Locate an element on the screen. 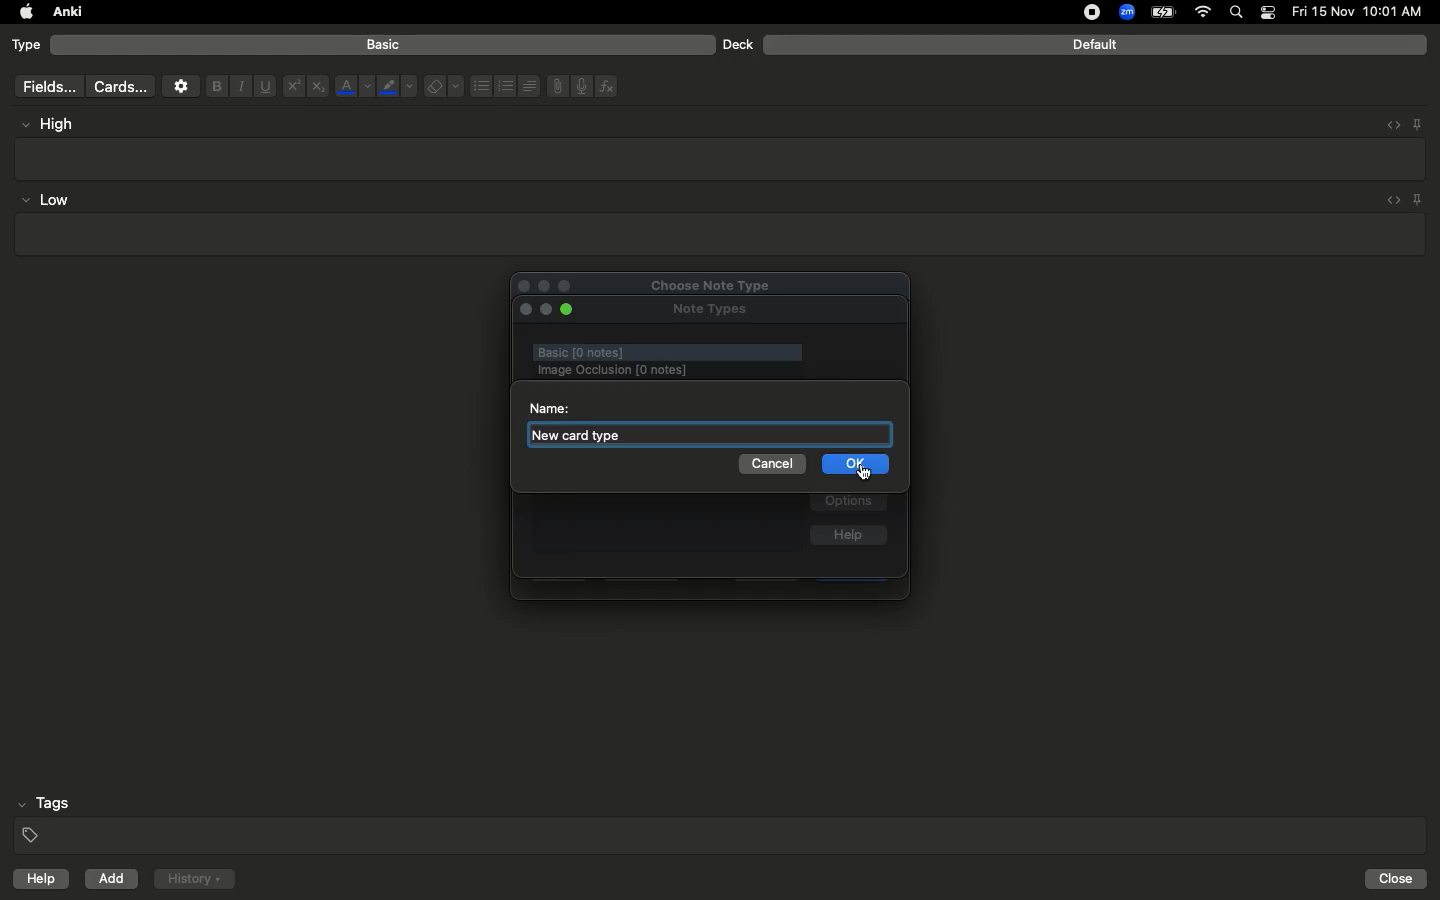  Alignment is located at coordinates (527, 84).